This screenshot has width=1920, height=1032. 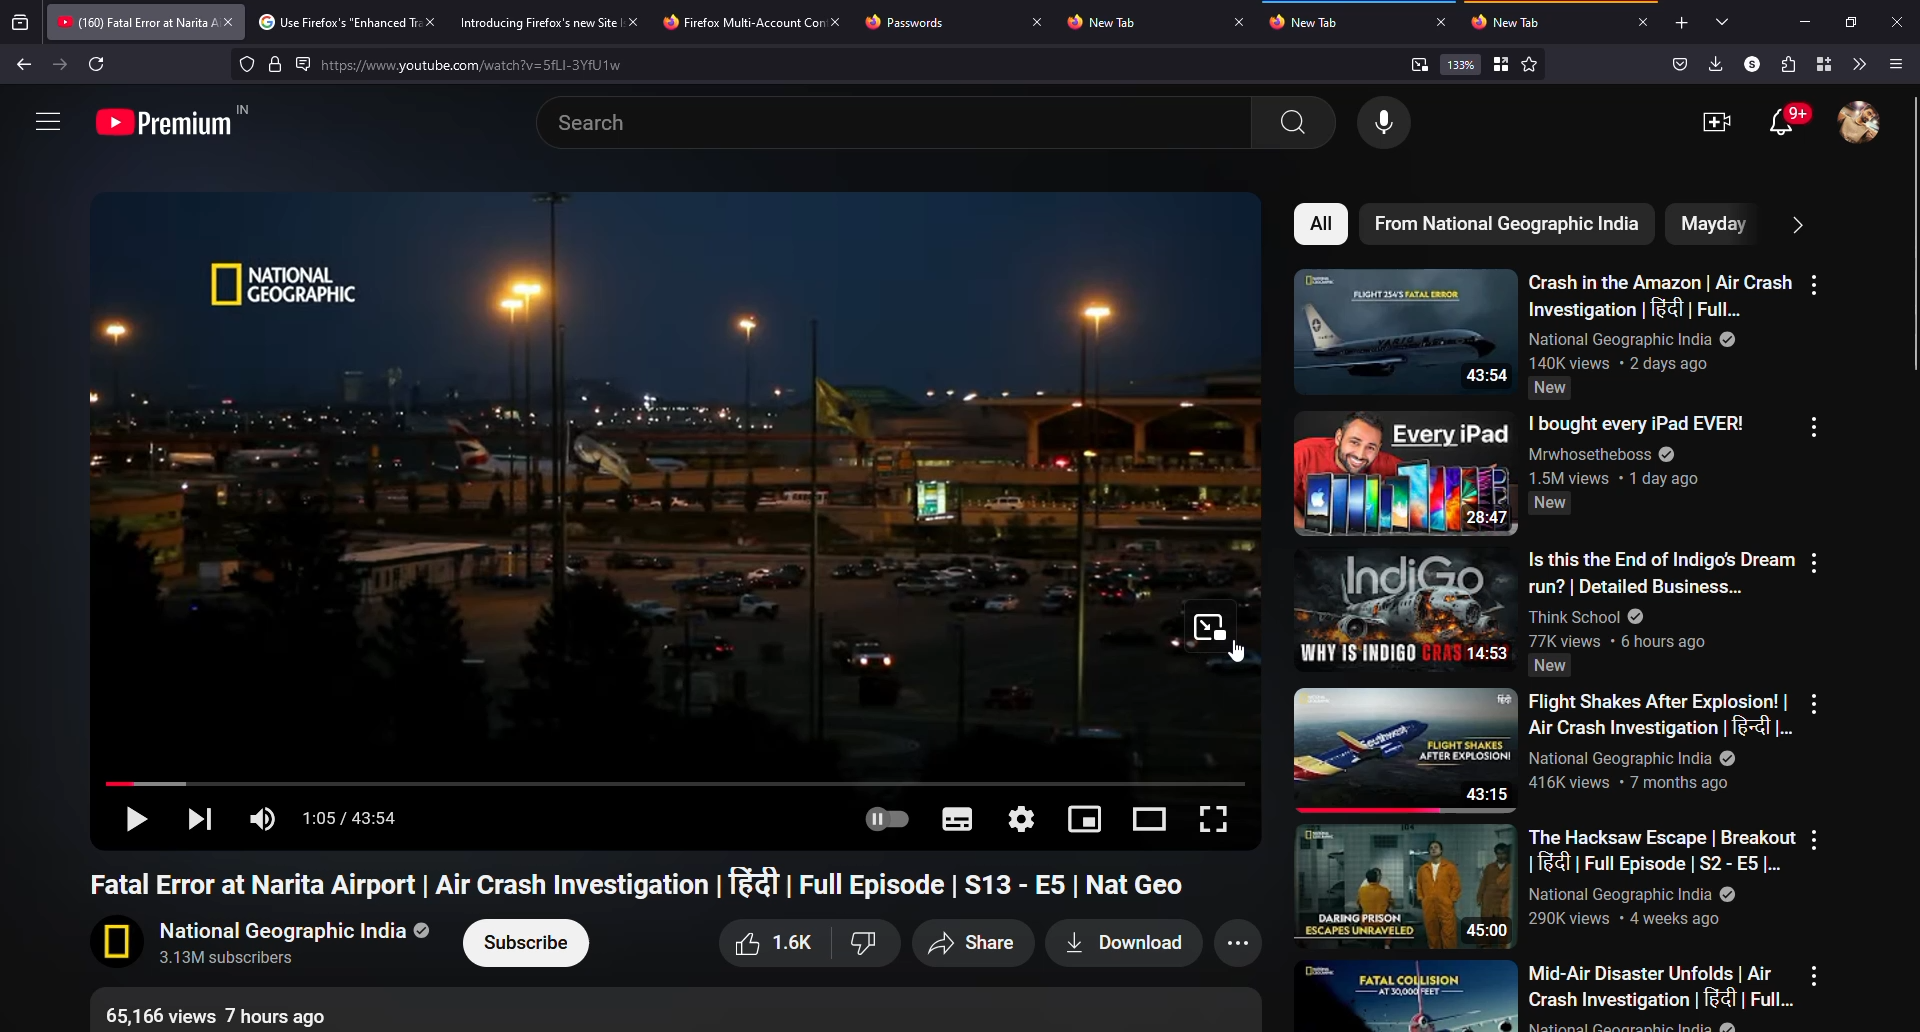 I want to click on bookmark, so click(x=1501, y=64).